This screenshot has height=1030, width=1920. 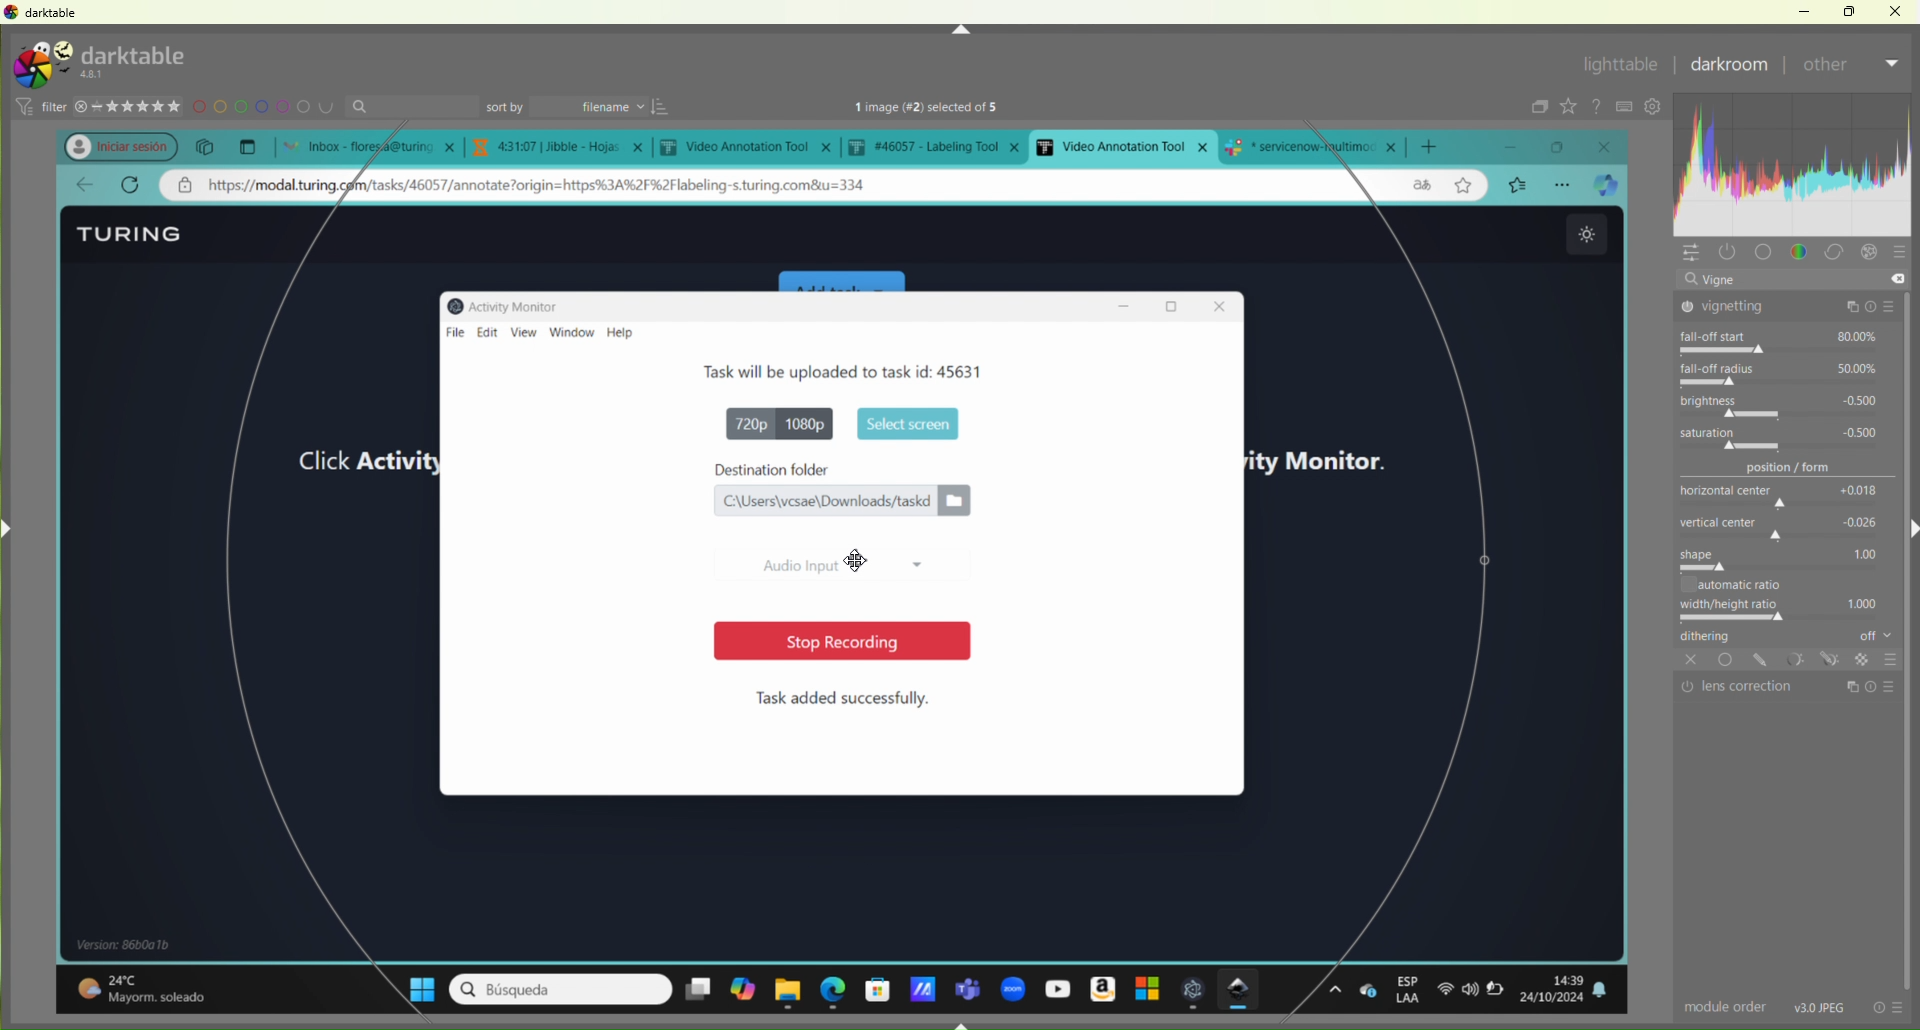 I want to click on 1080p, so click(x=810, y=423).